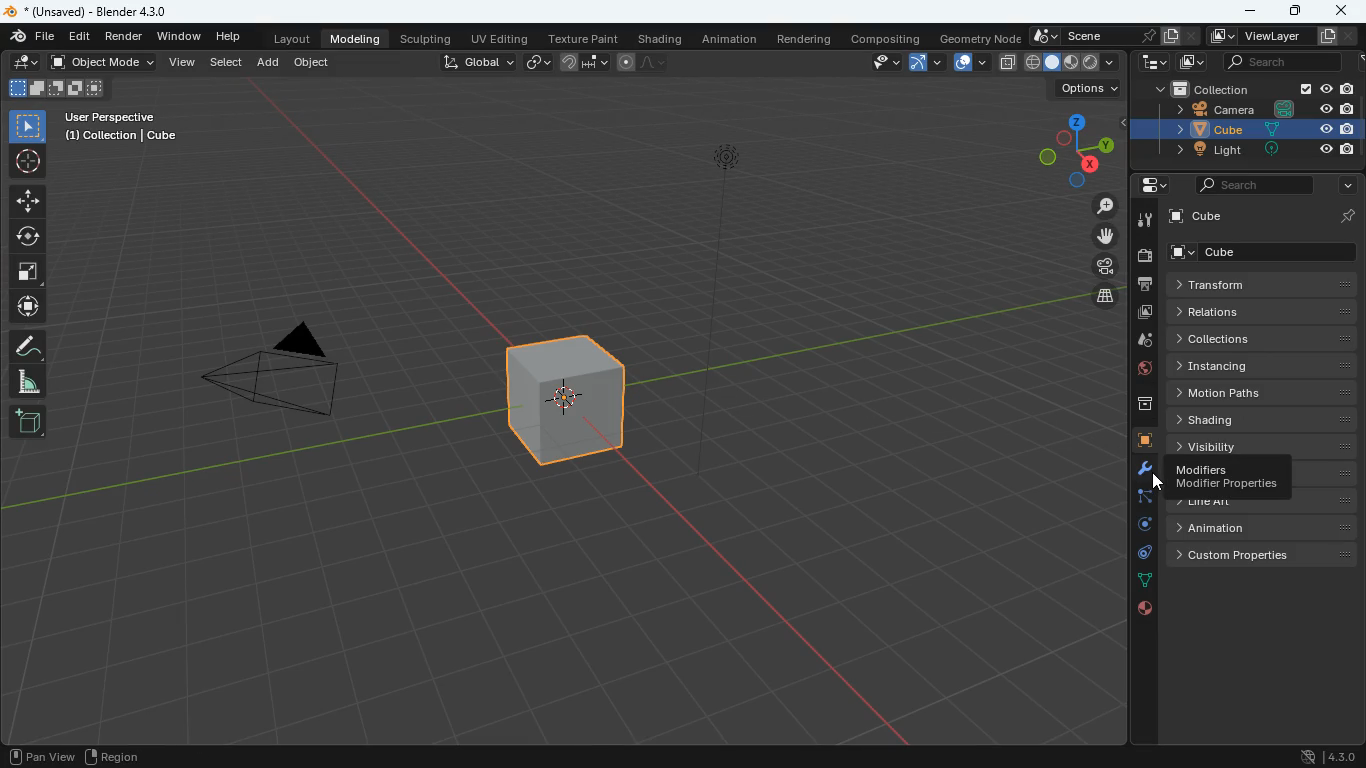 This screenshot has width=1366, height=768. What do you see at coordinates (1193, 60) in the screenshot?
I see `images` at bounding box center [1193, 60].